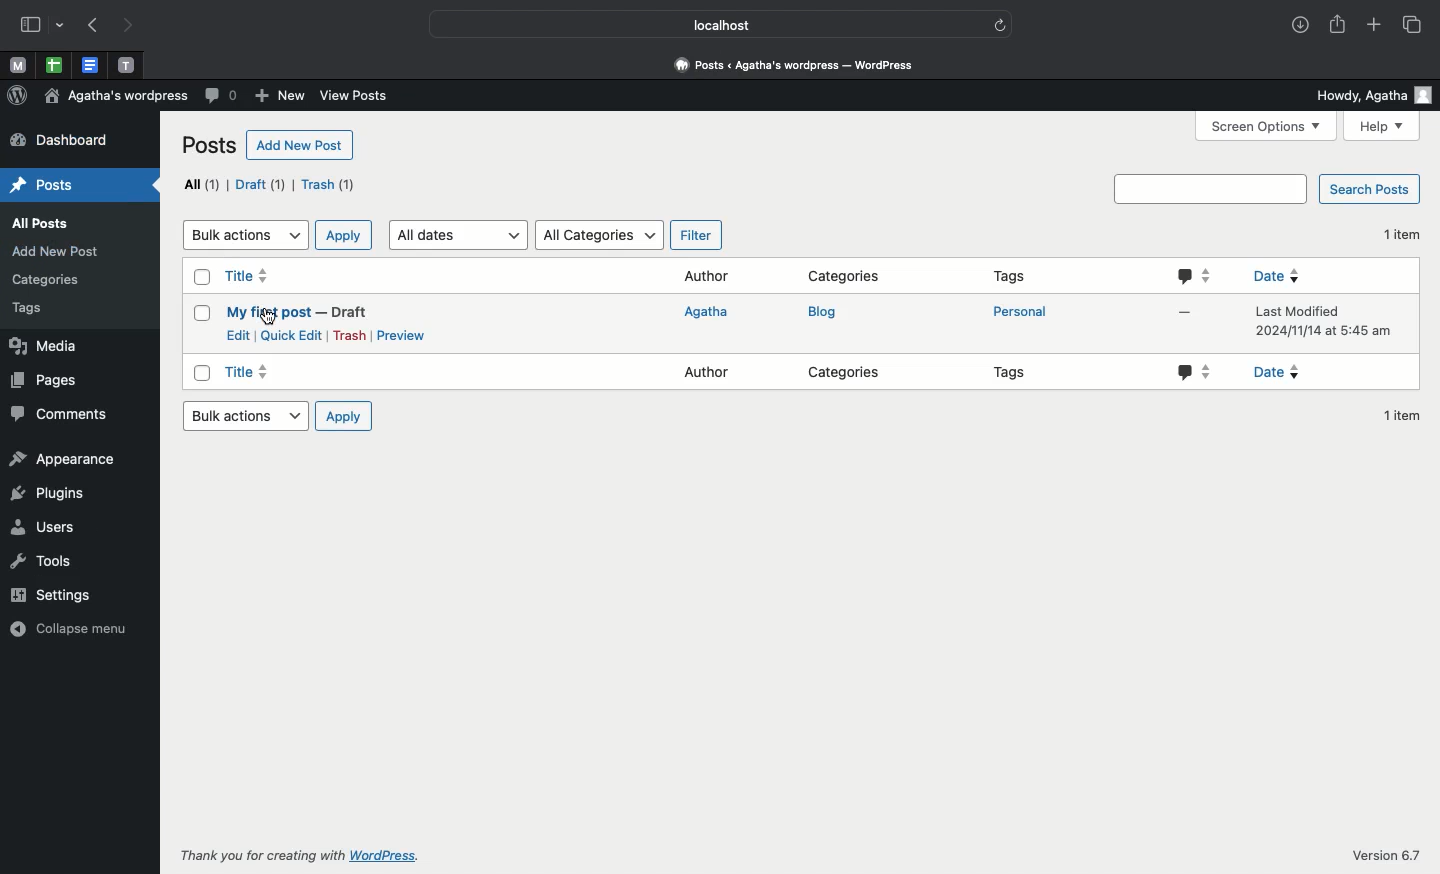  Describe the element at coordinates (62, 23) in the screenshot. I see `drop-down` at that location.